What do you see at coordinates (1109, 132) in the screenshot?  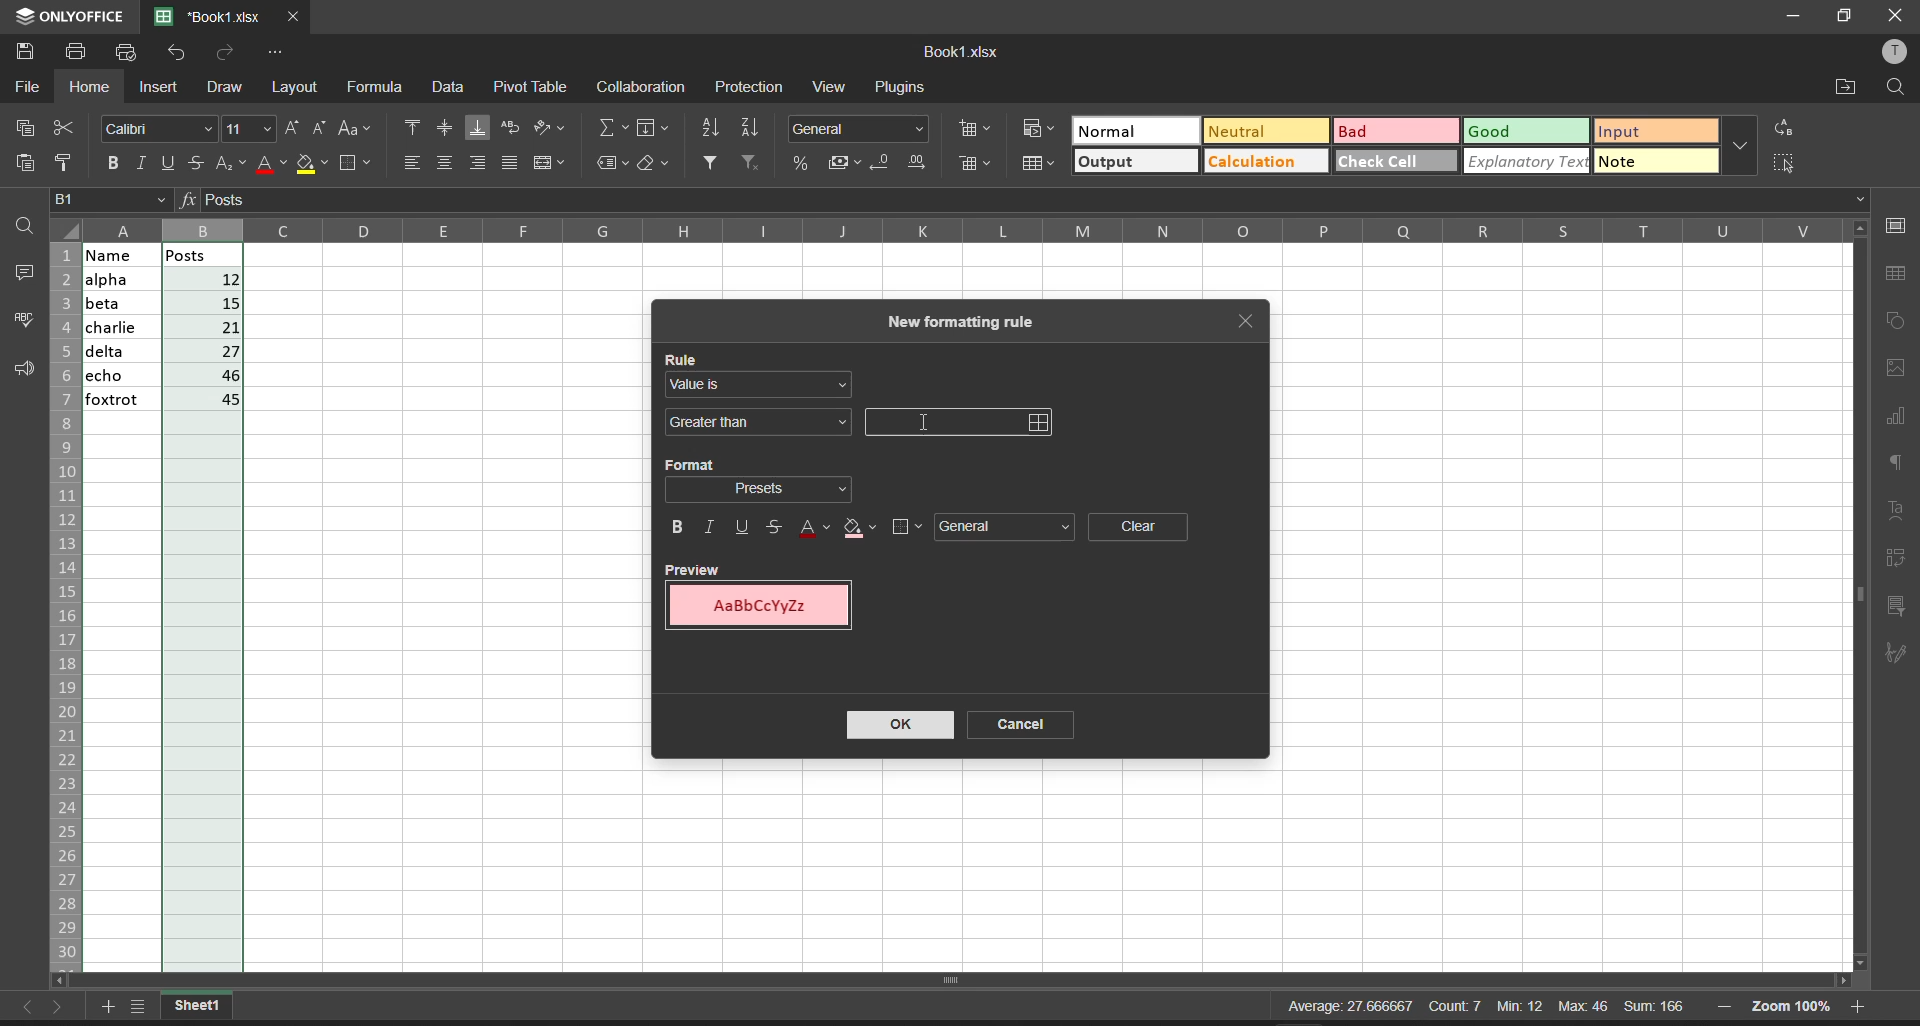 I see `Normal` at bounding box center [1109, 132].